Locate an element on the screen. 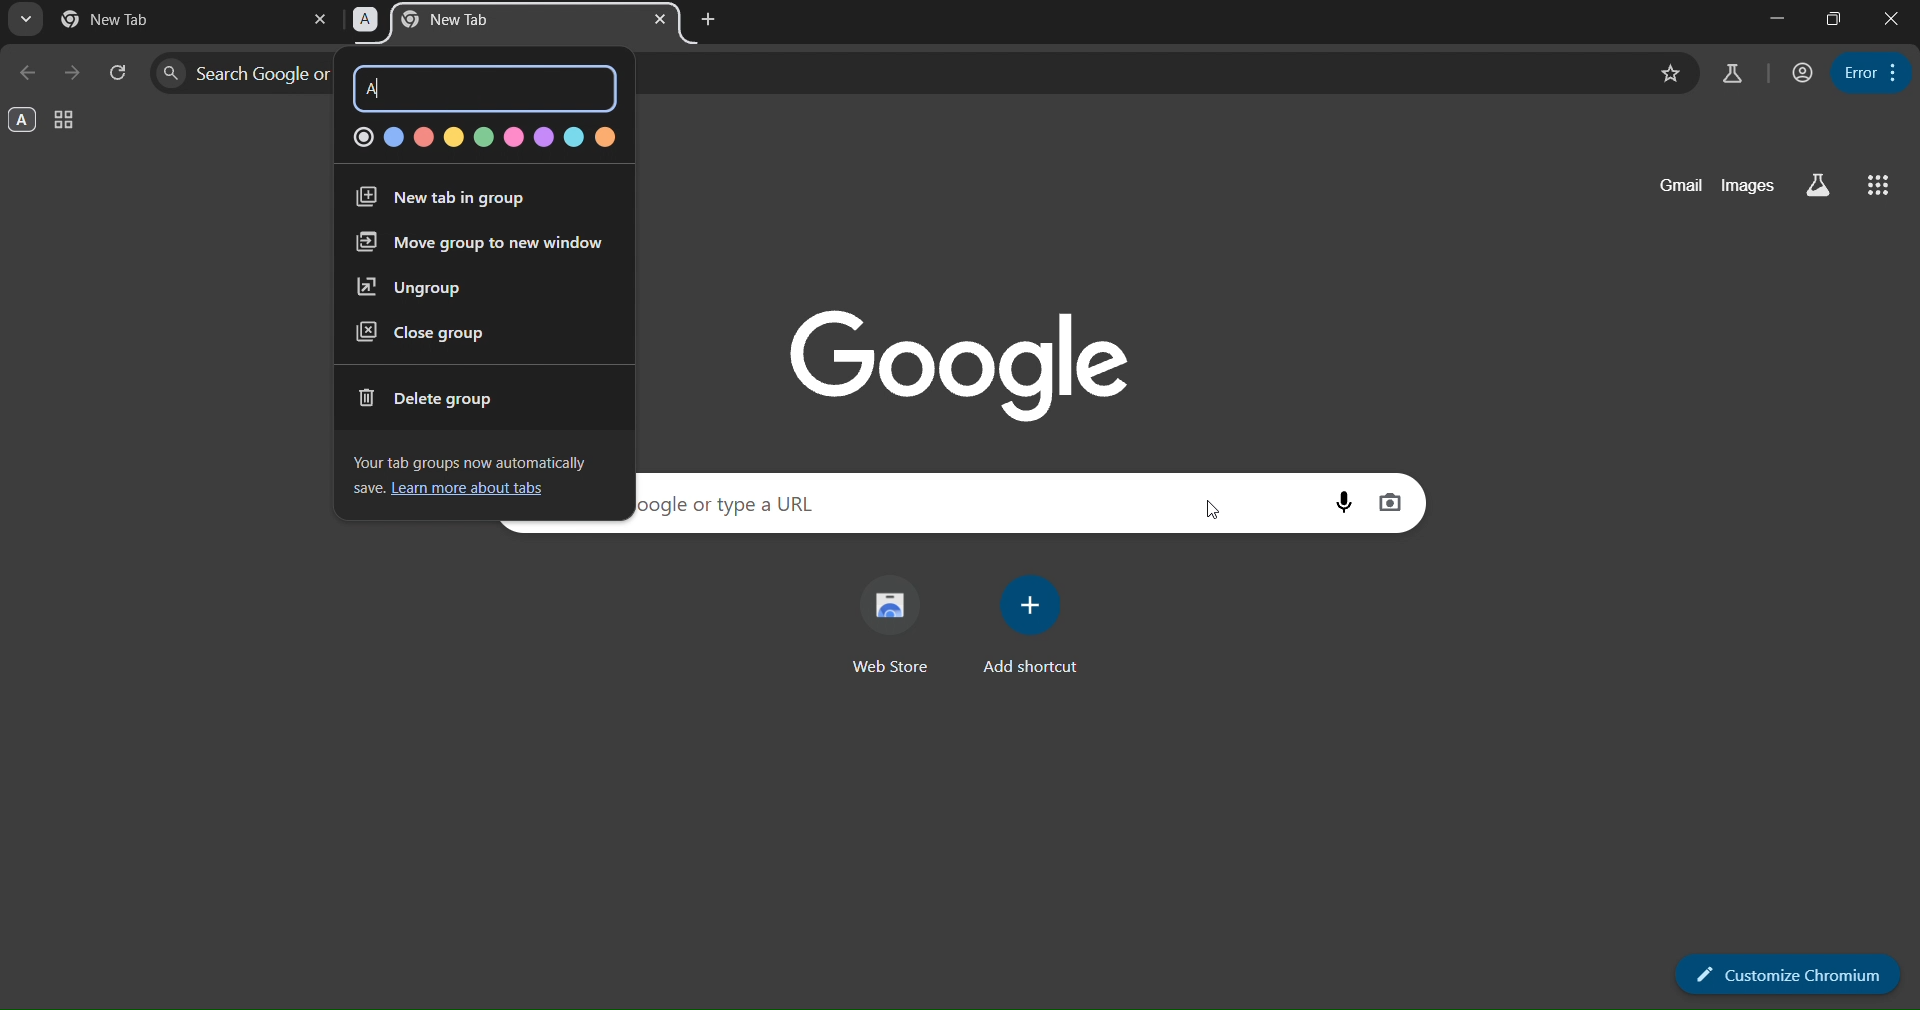 Image resolution: width=1920 pixels, height=1010 pixels. add shortcut is located at coordinates (1033, 627).